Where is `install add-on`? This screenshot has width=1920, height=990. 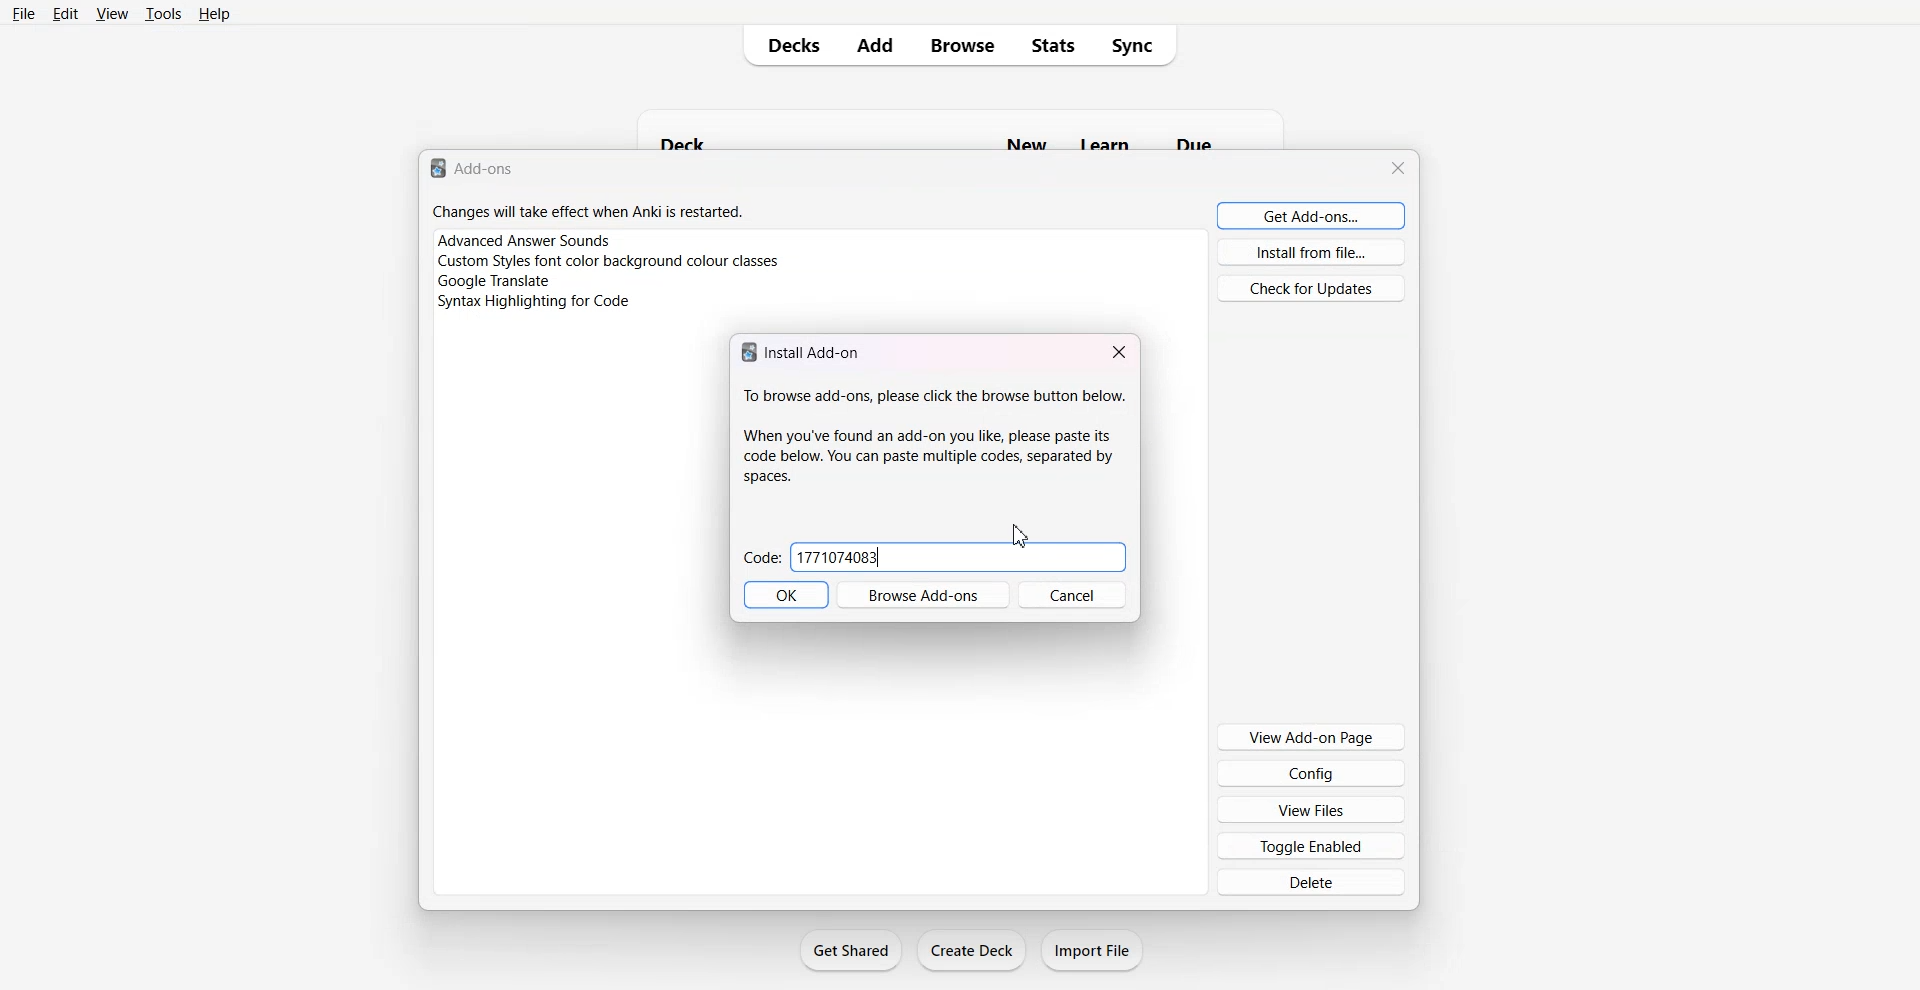 install add-on is located at coordinates (805, 350).